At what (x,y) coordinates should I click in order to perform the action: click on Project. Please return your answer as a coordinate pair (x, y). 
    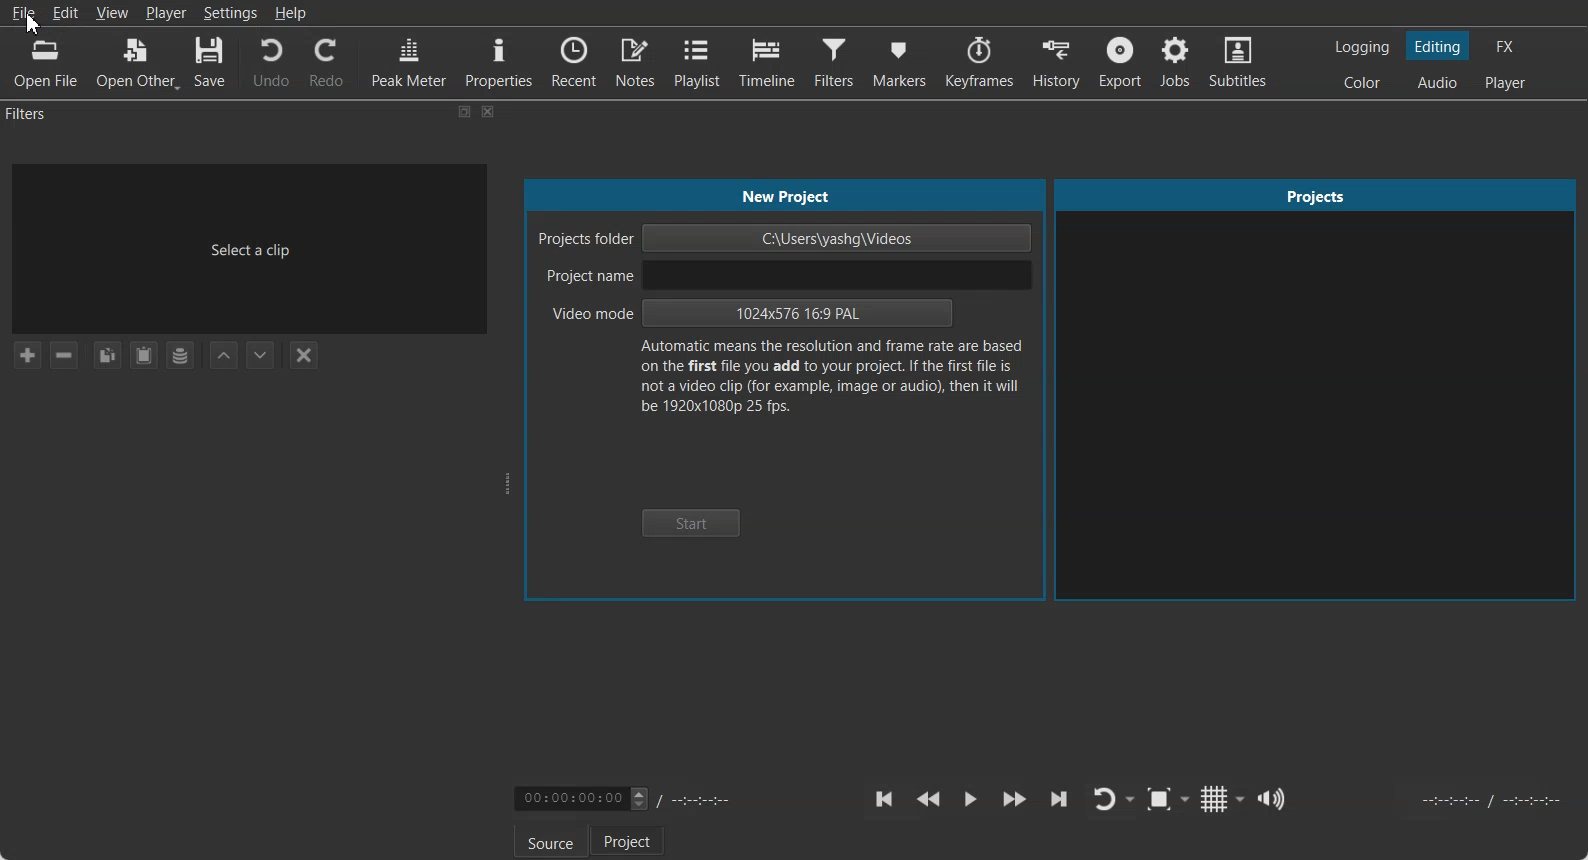
    Looking at the image, I should click on (627, 840).